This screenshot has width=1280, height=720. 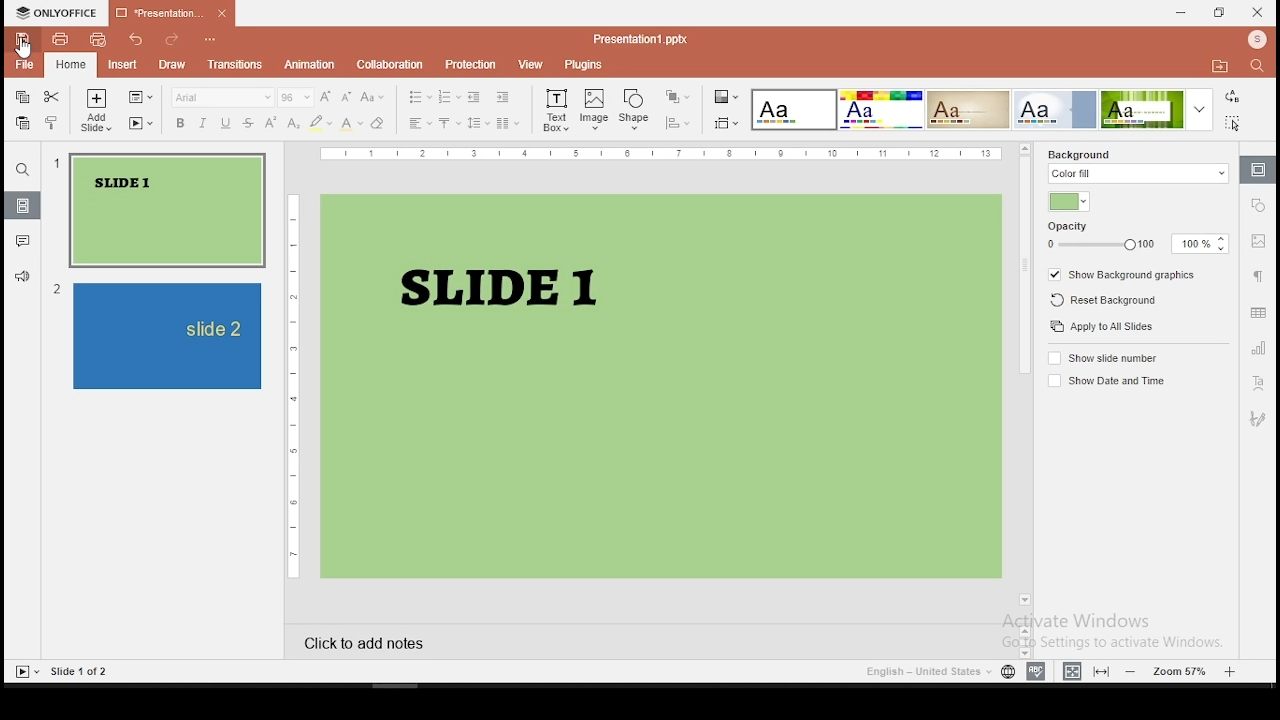 I want to click on show date and time, so click(x=1105, y=380).